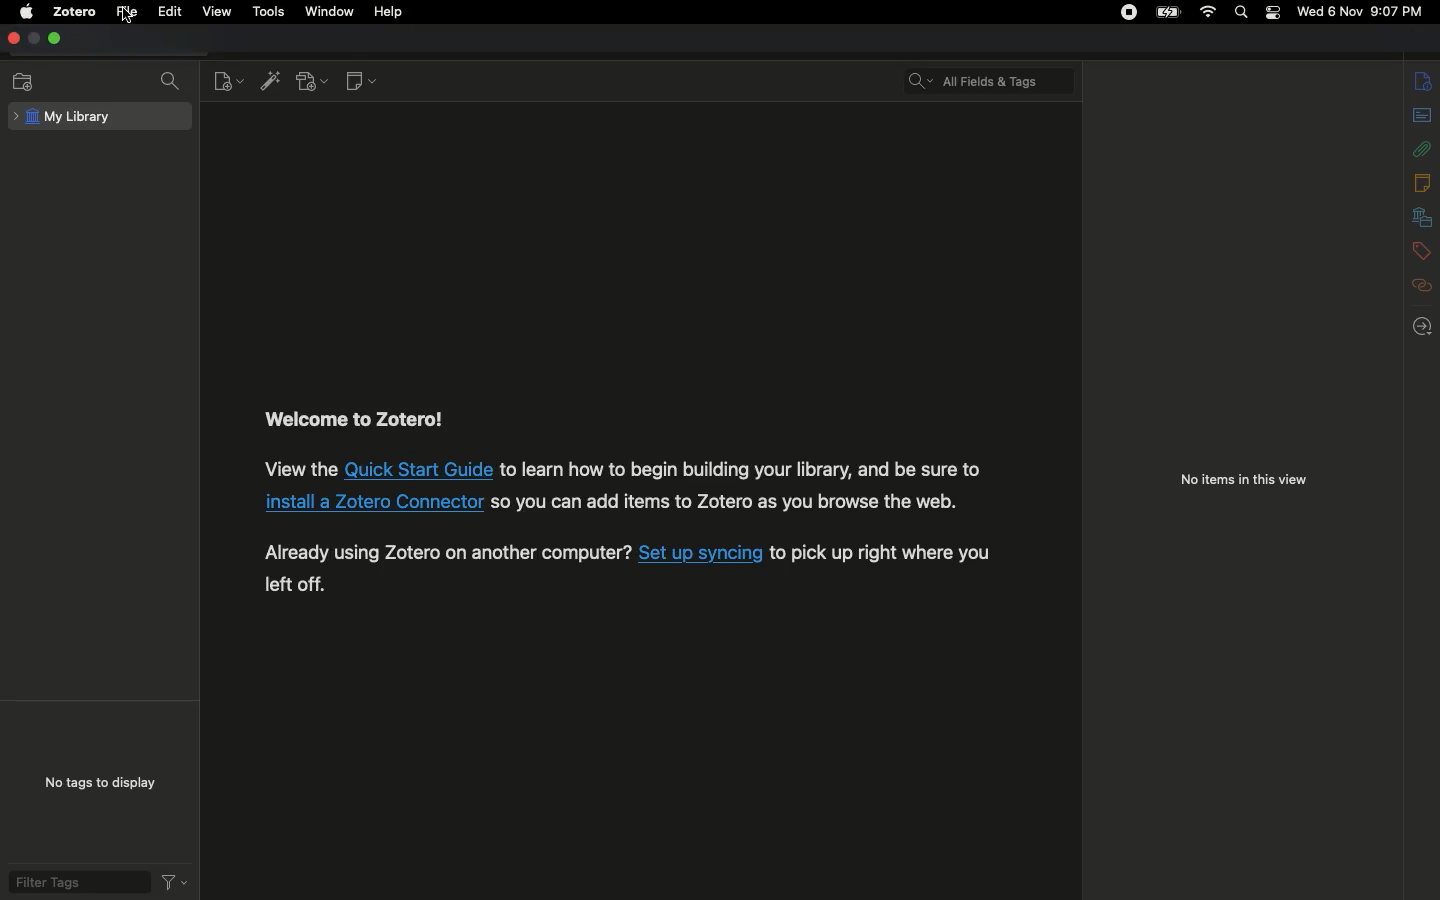 The image size is (1440, 900). I want to click on Close, so click(12, 39).